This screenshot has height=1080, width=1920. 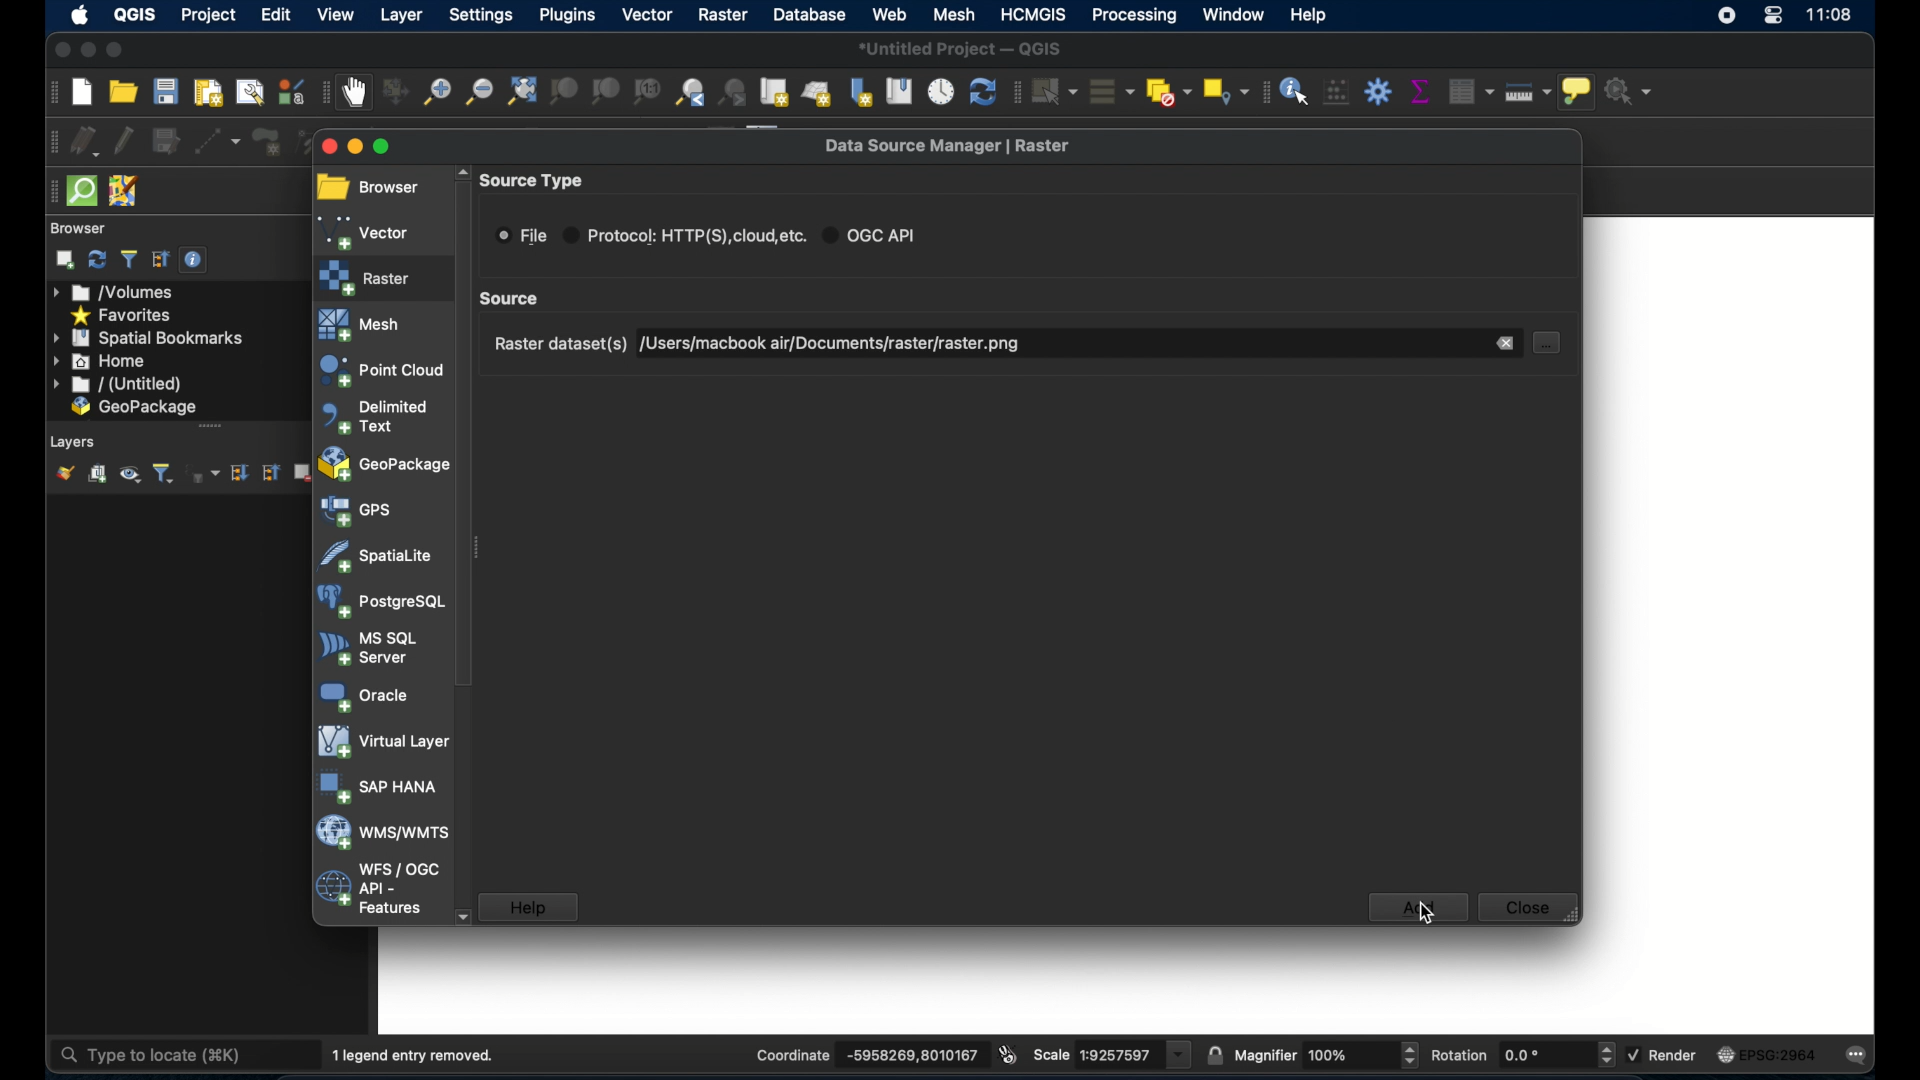 What do you see at coordinates (776, 92) in the screenshot?
I see `new map view` at bounding box center [776, 92].